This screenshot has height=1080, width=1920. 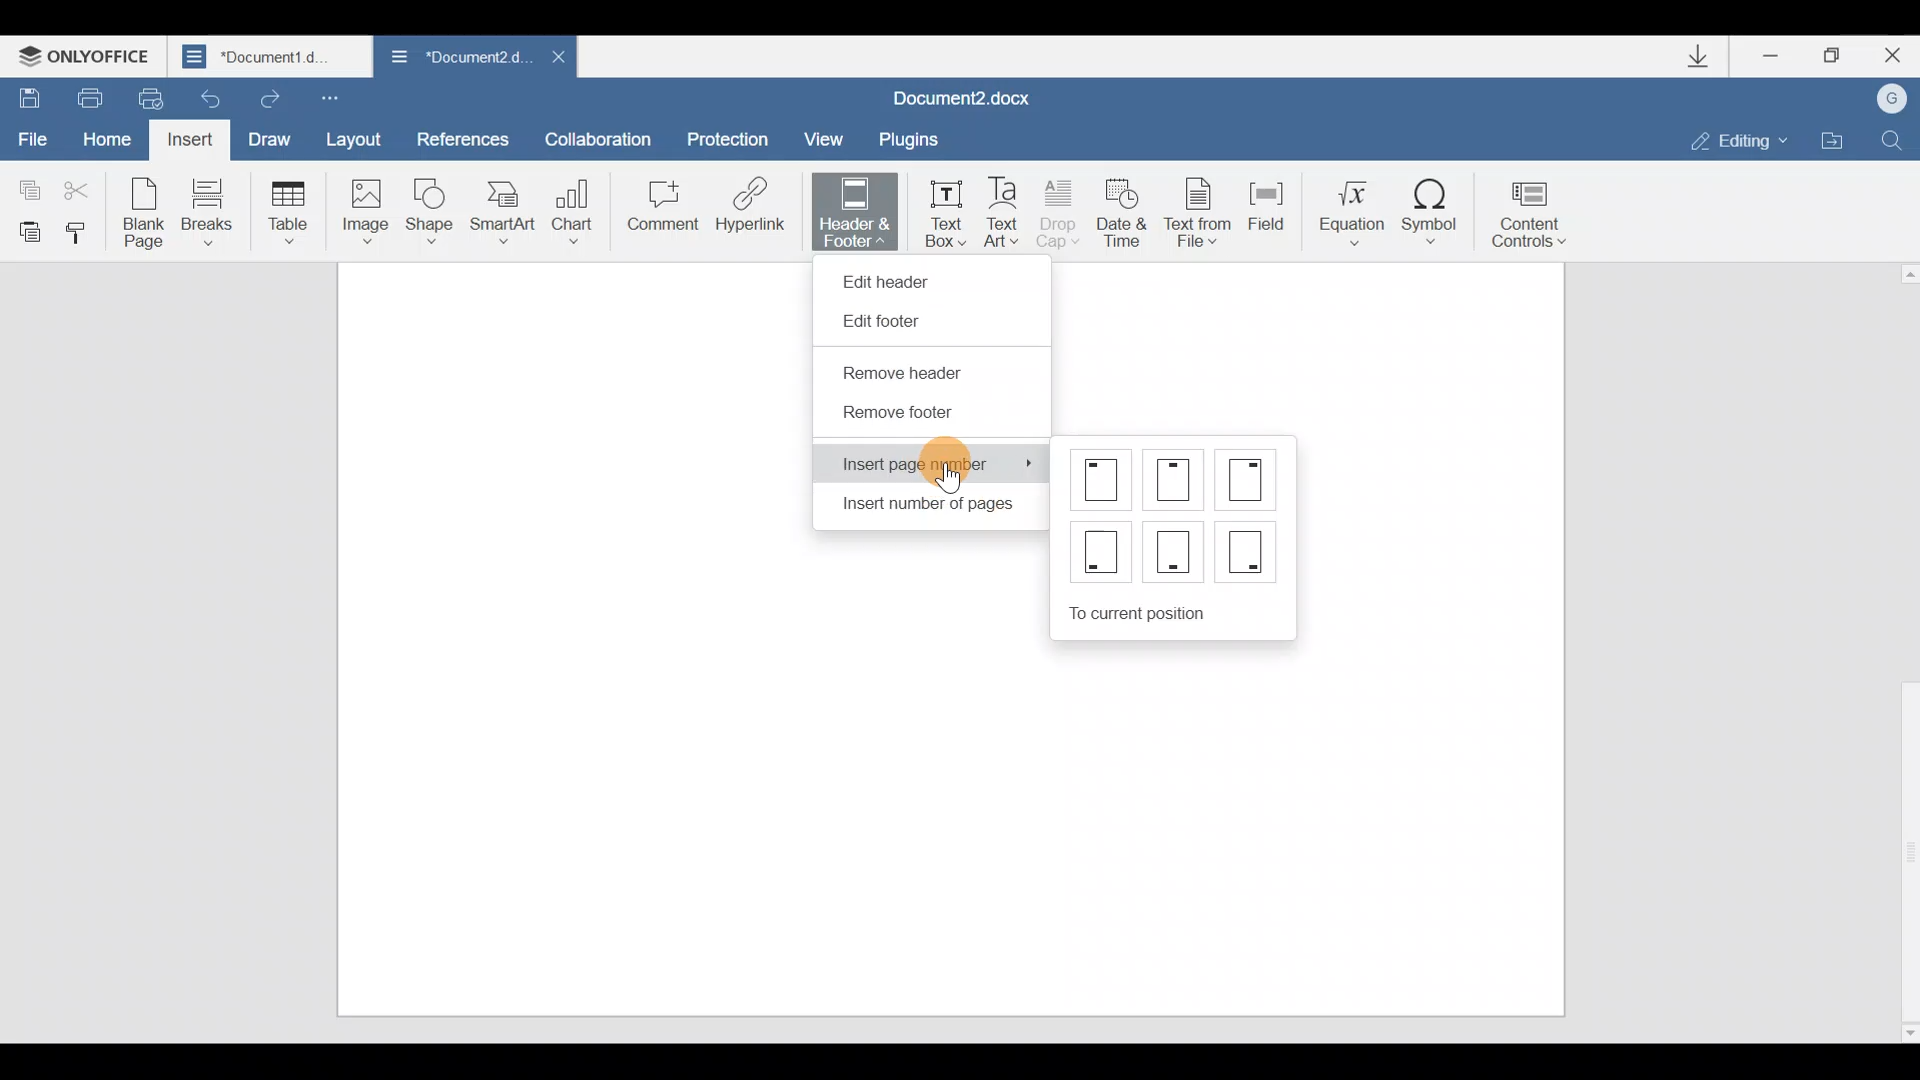 What do you see at coordinates (1901, 649) in the screenshot?
I see `Scroll bar` at bounding box center [1901, 649].